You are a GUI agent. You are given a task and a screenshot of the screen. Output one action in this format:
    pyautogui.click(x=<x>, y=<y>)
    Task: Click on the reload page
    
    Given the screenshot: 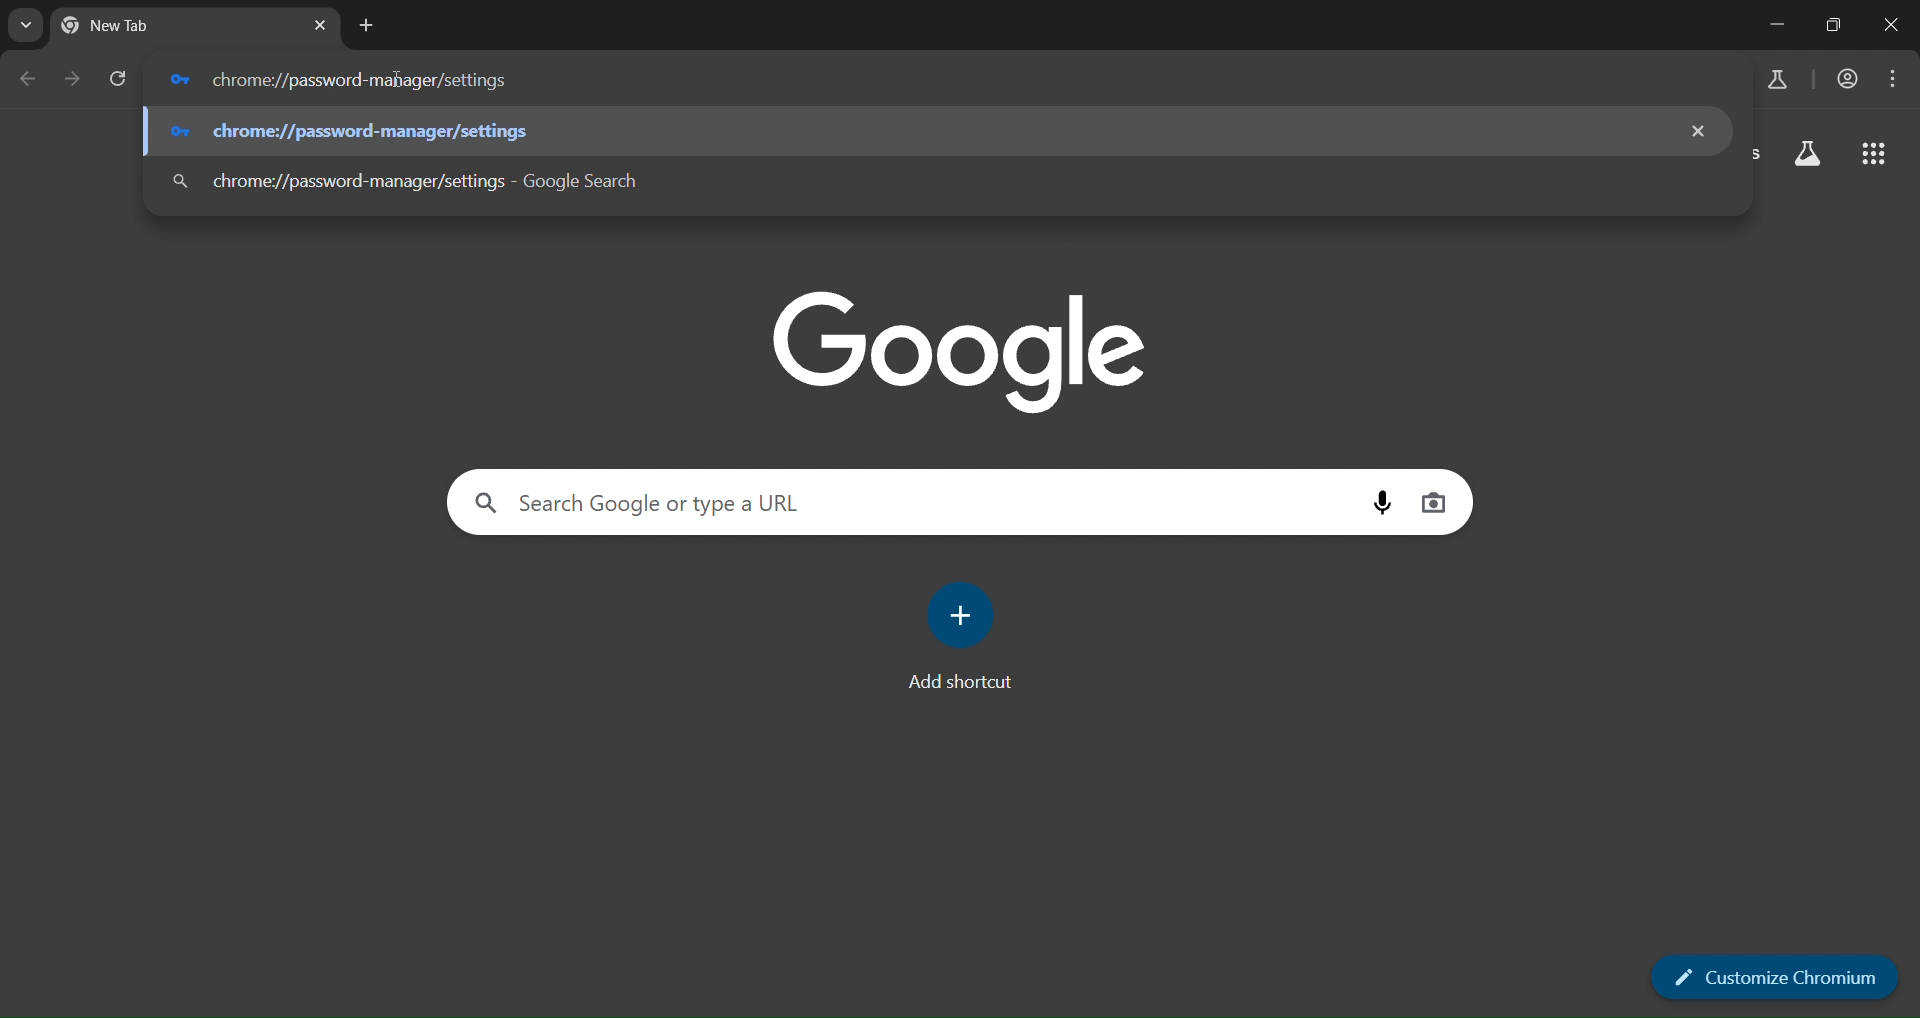 What is the action you would take?
    pyautogui.click(x=121, y=81)
    